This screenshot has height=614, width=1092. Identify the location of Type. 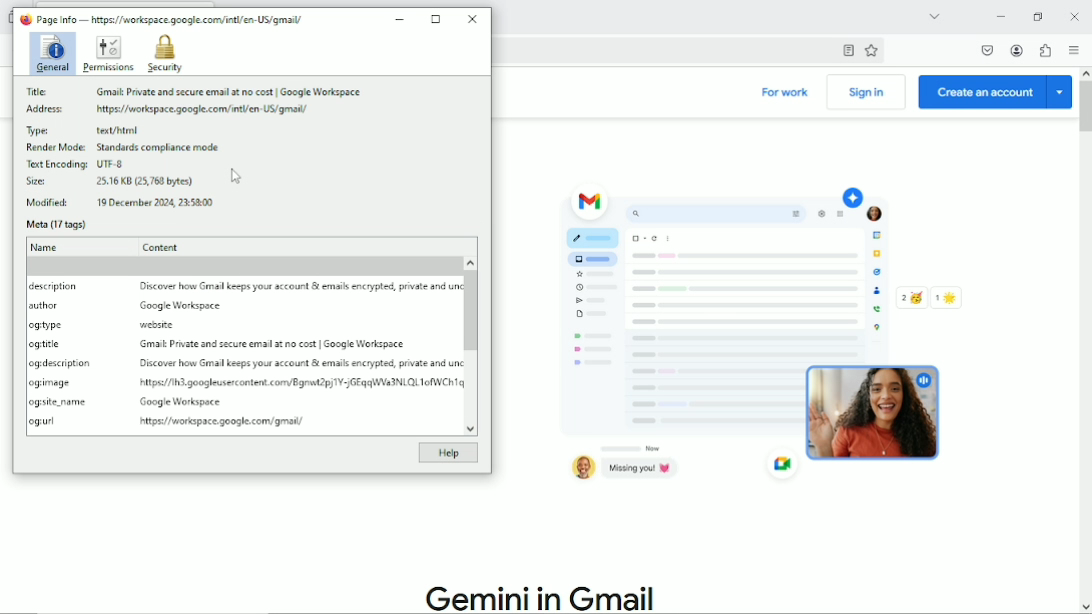
(41, 131).